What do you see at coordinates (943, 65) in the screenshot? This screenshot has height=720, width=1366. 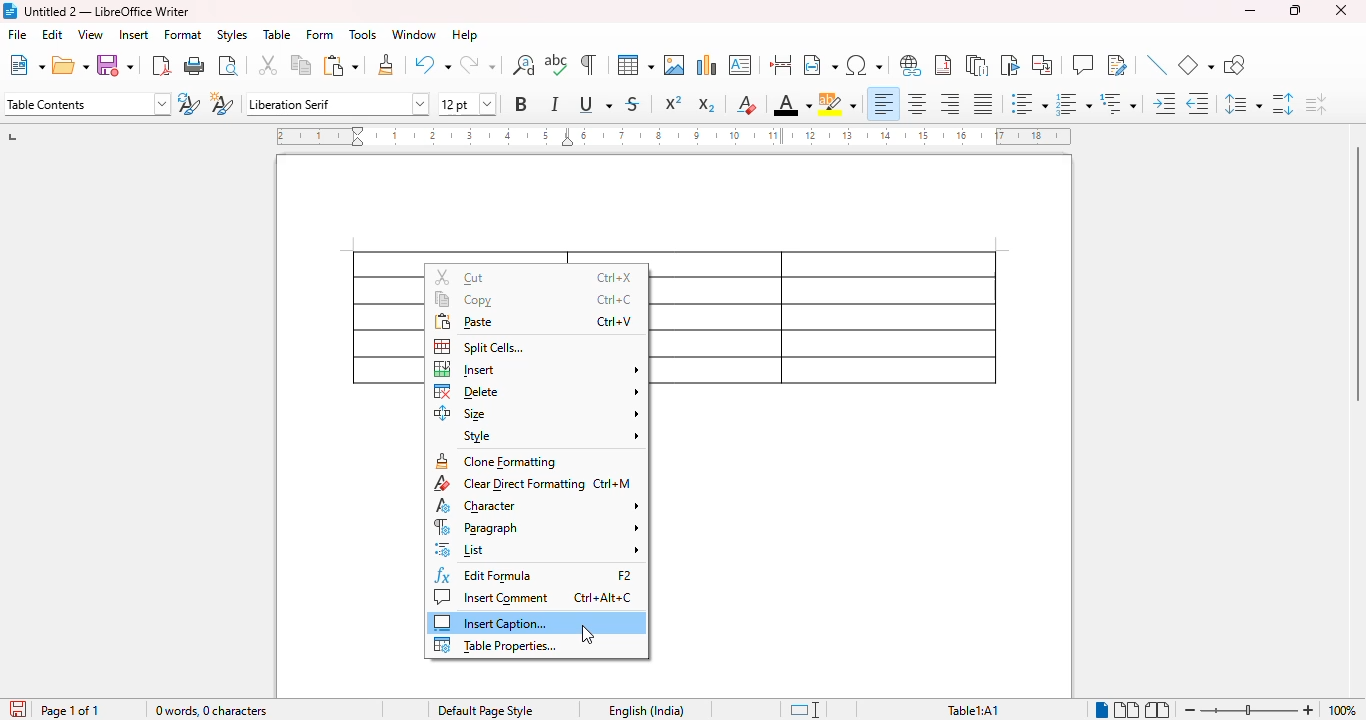 I see `insert footnote` at bounding box center [943, 65].